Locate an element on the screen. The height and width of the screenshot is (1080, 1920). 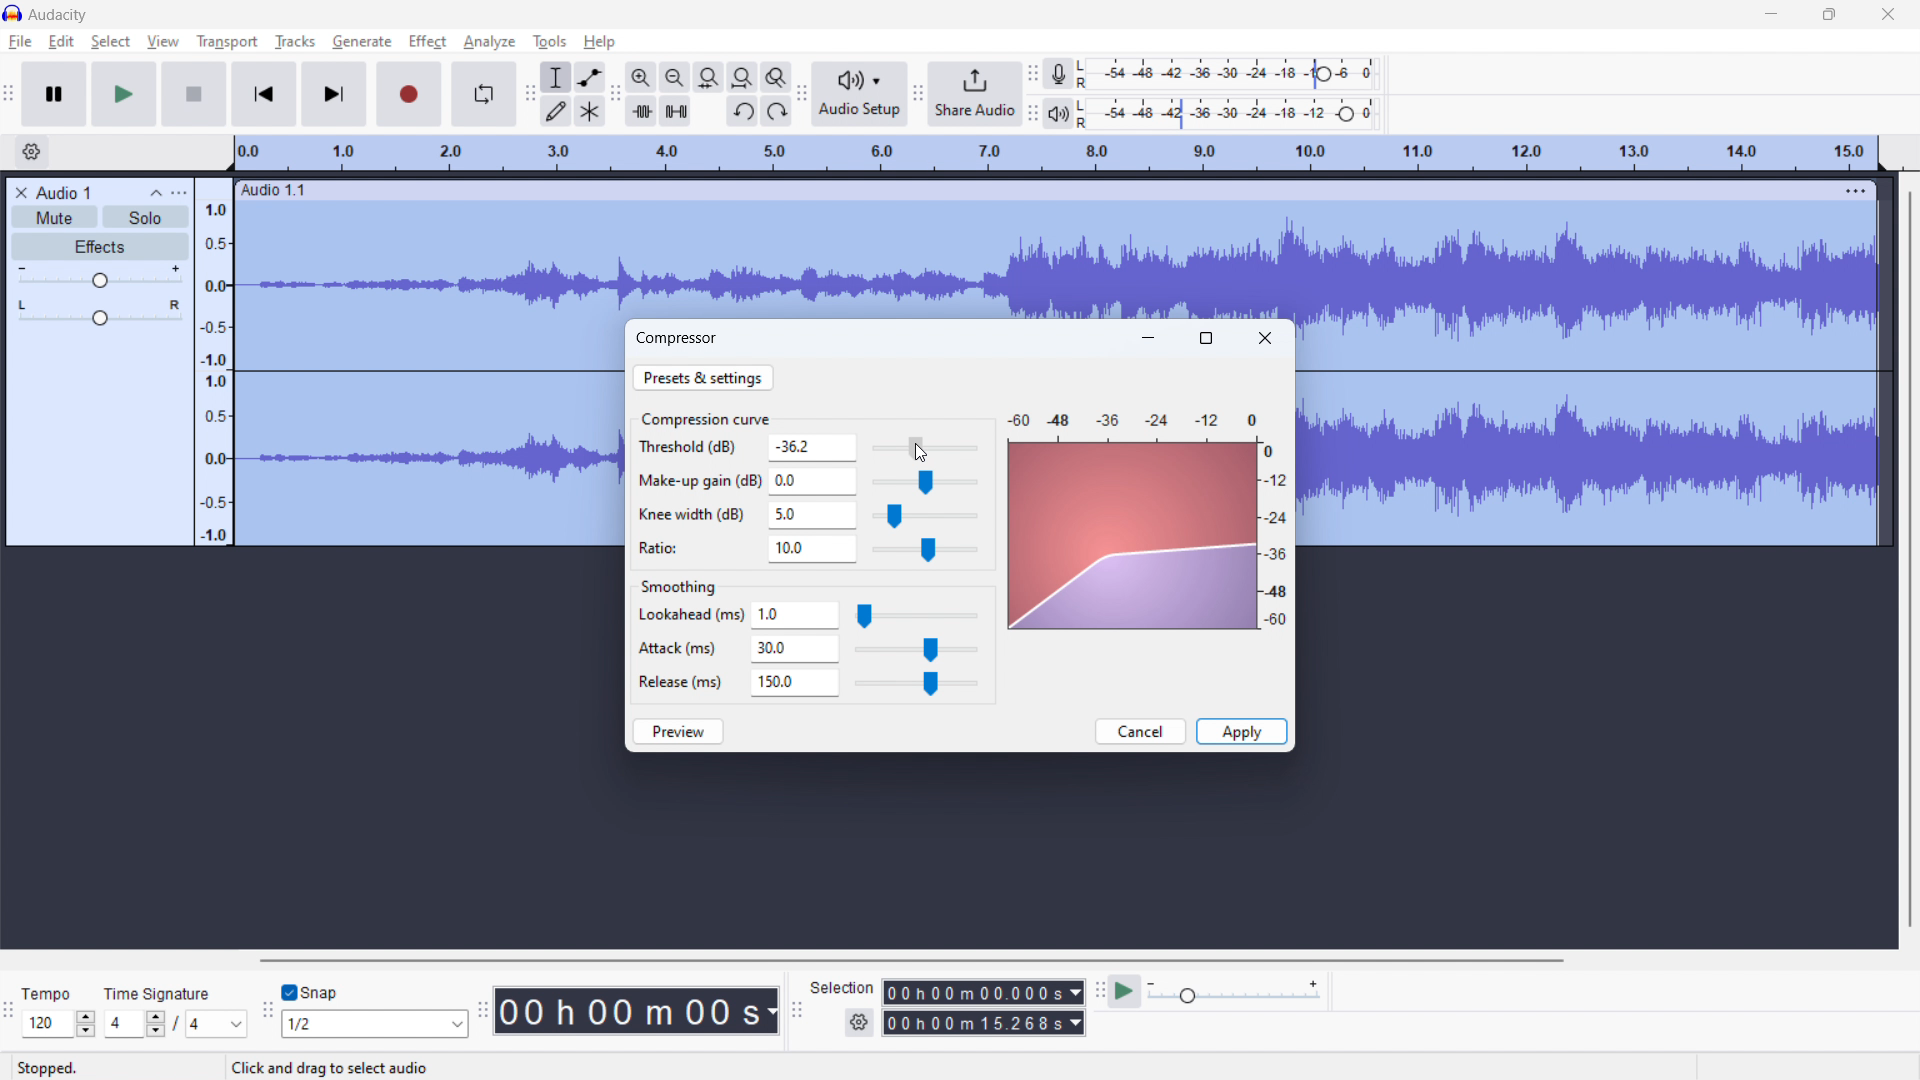
maximize is located at coordinates (1830, 14).